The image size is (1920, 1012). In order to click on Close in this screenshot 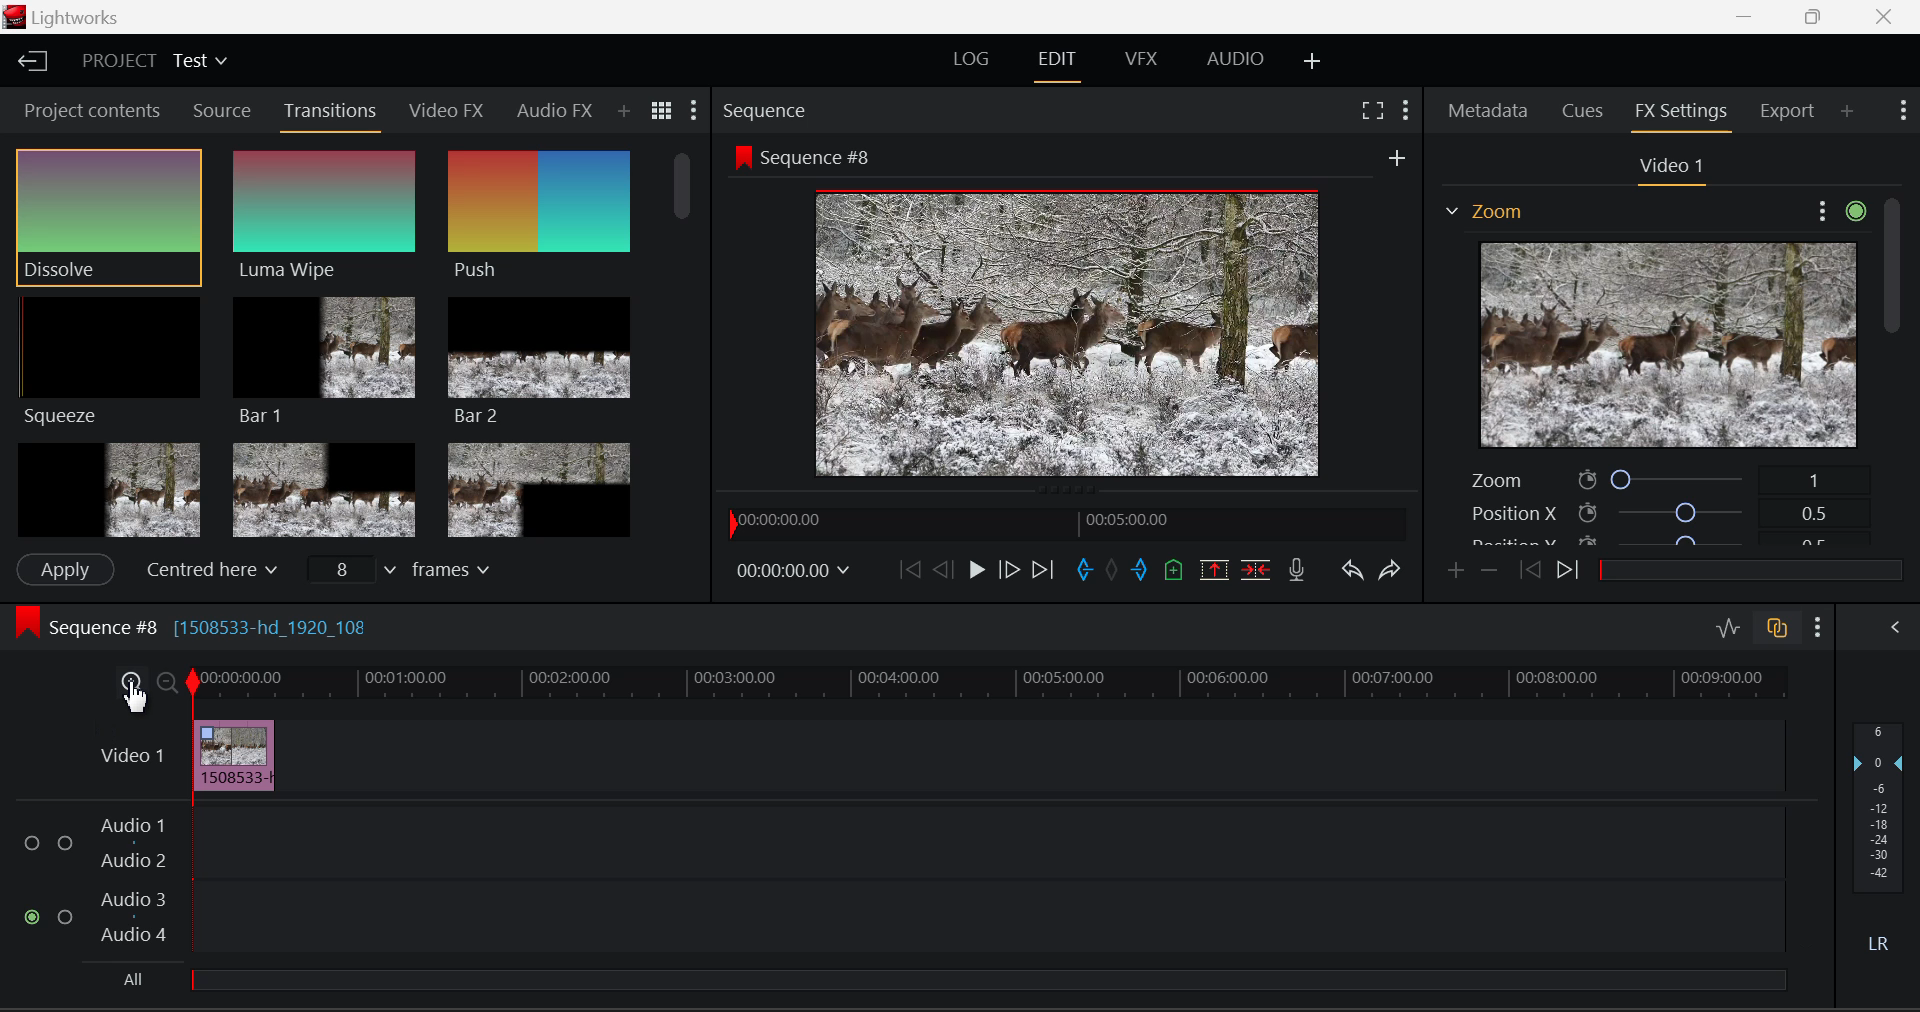, I will do `click(1885, 17)`.